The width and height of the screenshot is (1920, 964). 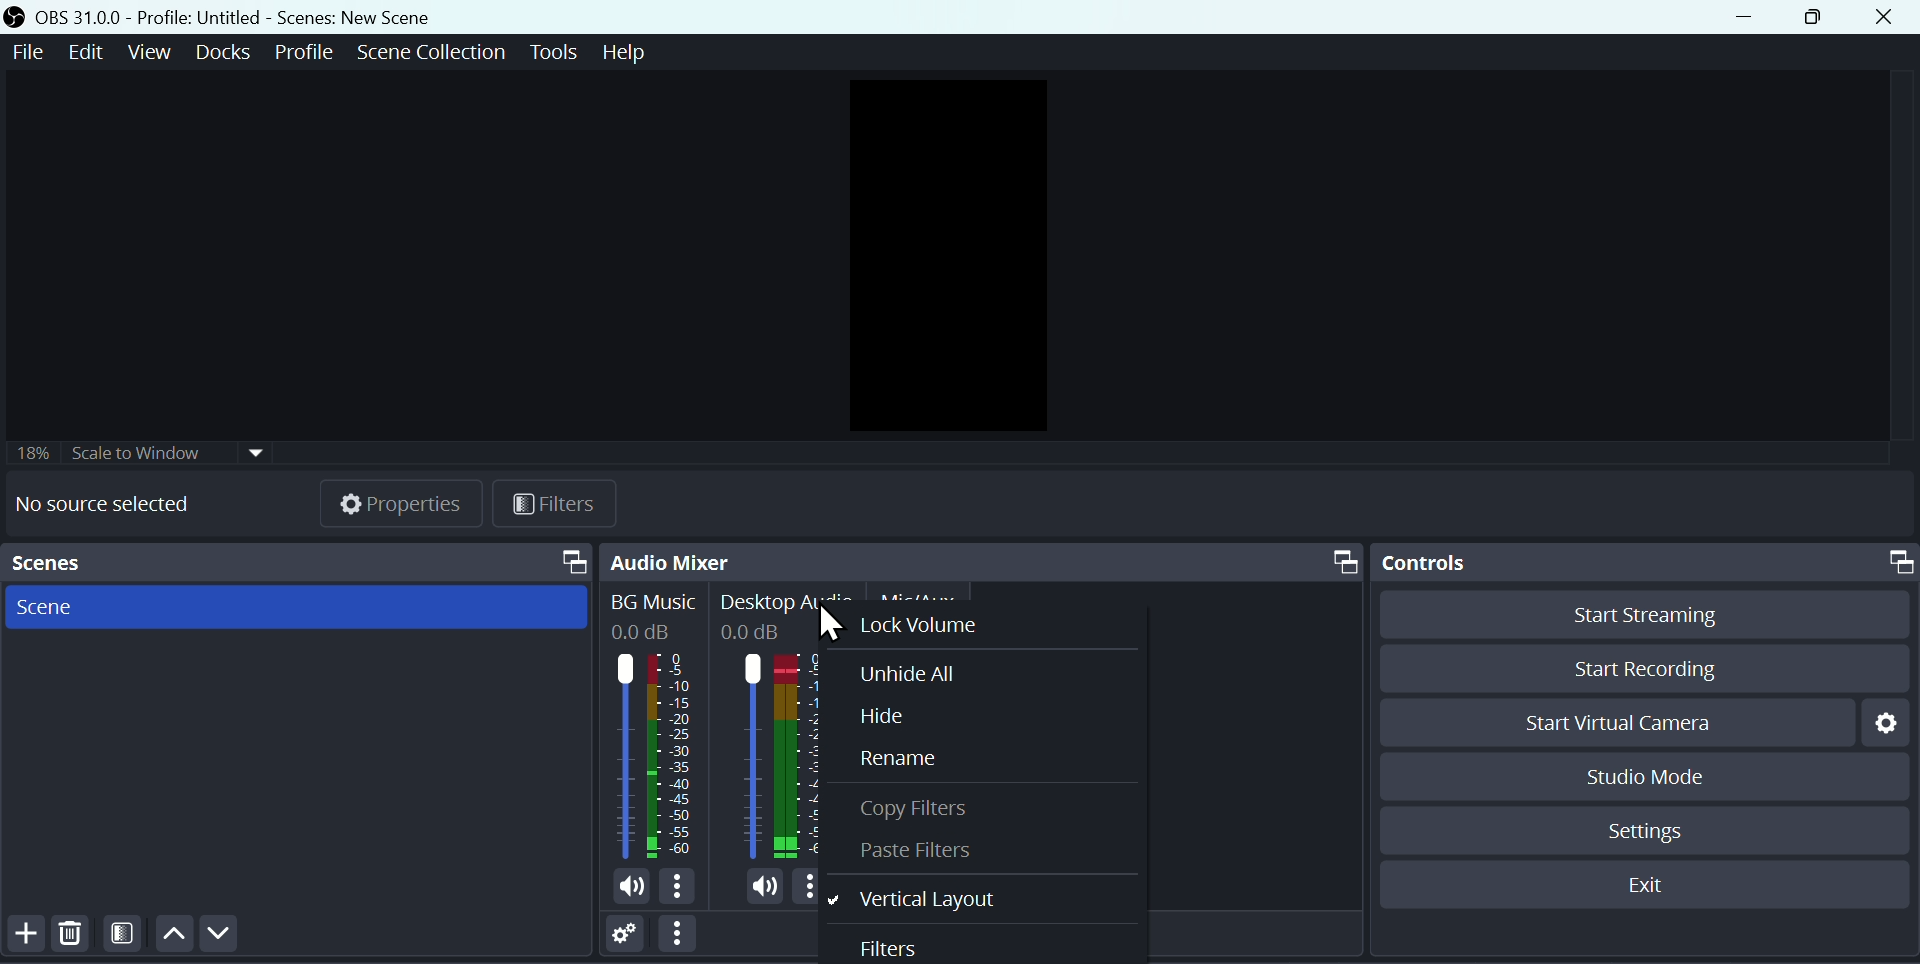 I want to click on Scale to window, so click(x=136, y=453).